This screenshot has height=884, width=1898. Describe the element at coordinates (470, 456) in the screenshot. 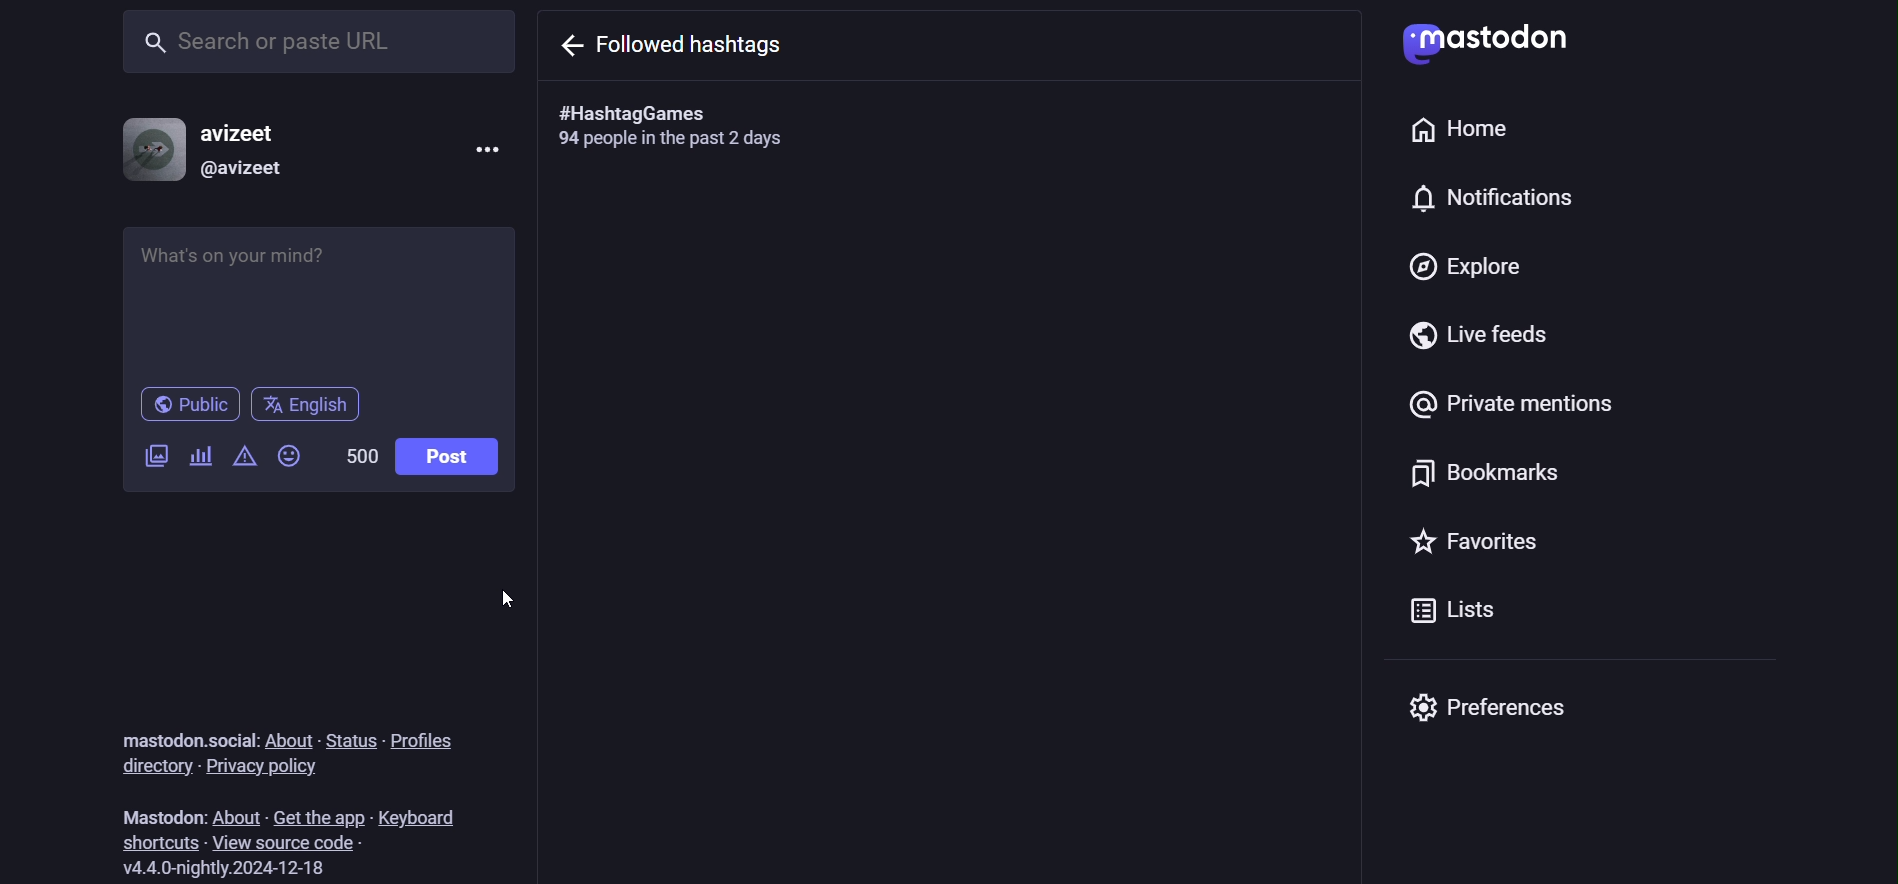

I see `post` at that location.